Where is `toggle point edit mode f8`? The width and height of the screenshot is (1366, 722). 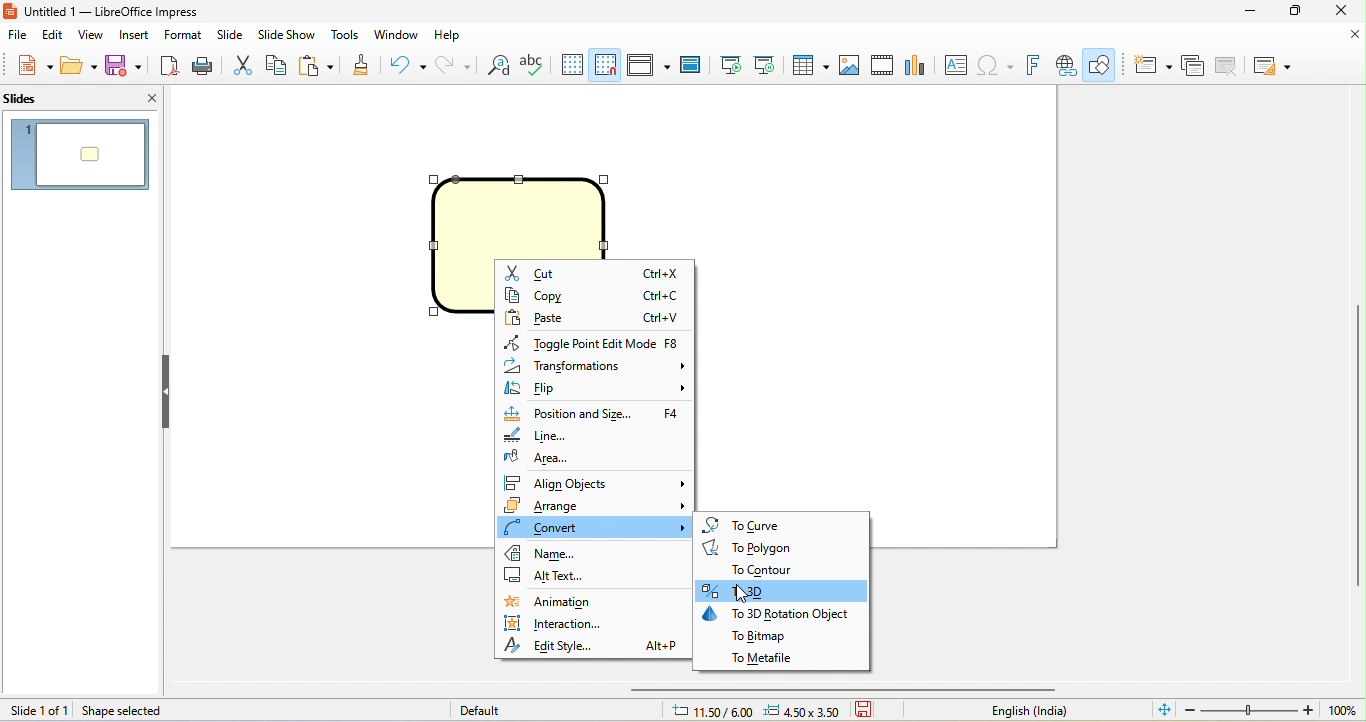 toggle point edit mode f8 is located at coordinates (590, 339).